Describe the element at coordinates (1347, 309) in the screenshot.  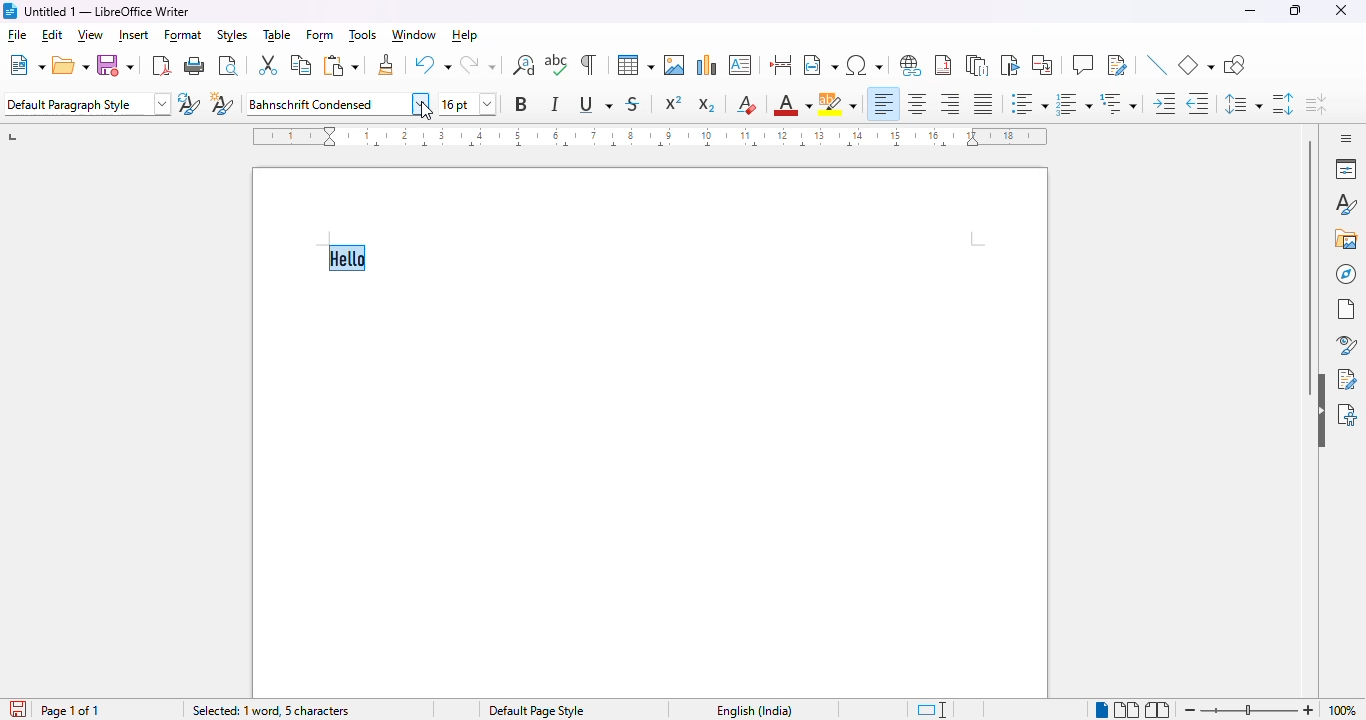
I see `page` at that location.